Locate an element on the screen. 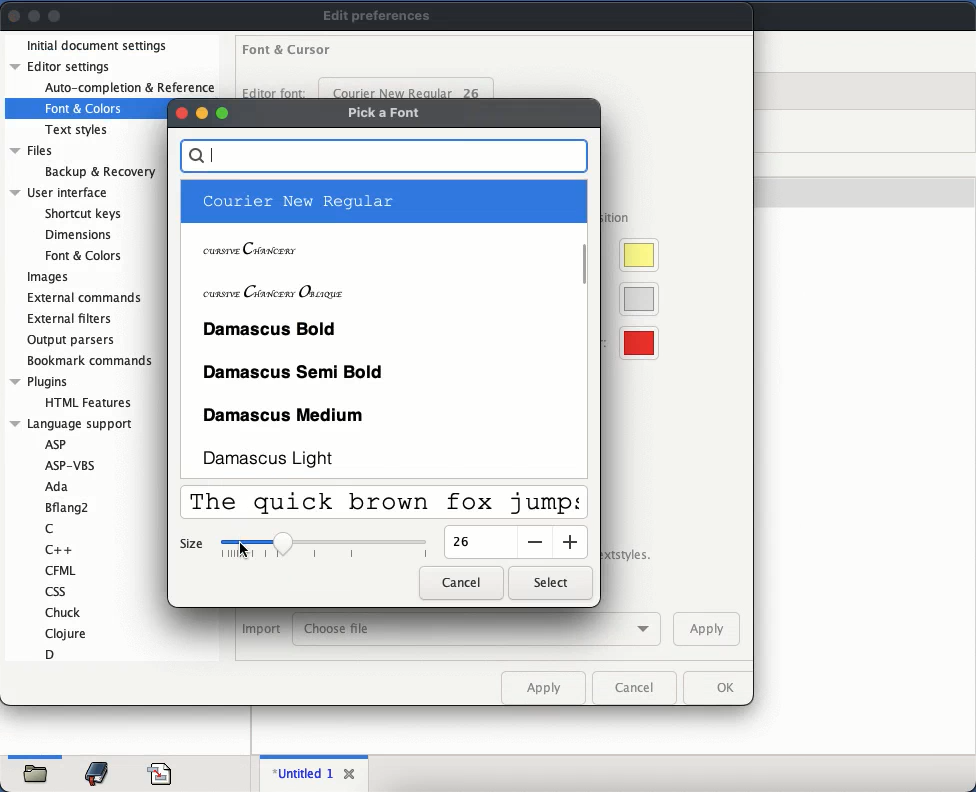 This screenshot has width=976, height=792. Damascus Medium is located at coordinates (285, 417).